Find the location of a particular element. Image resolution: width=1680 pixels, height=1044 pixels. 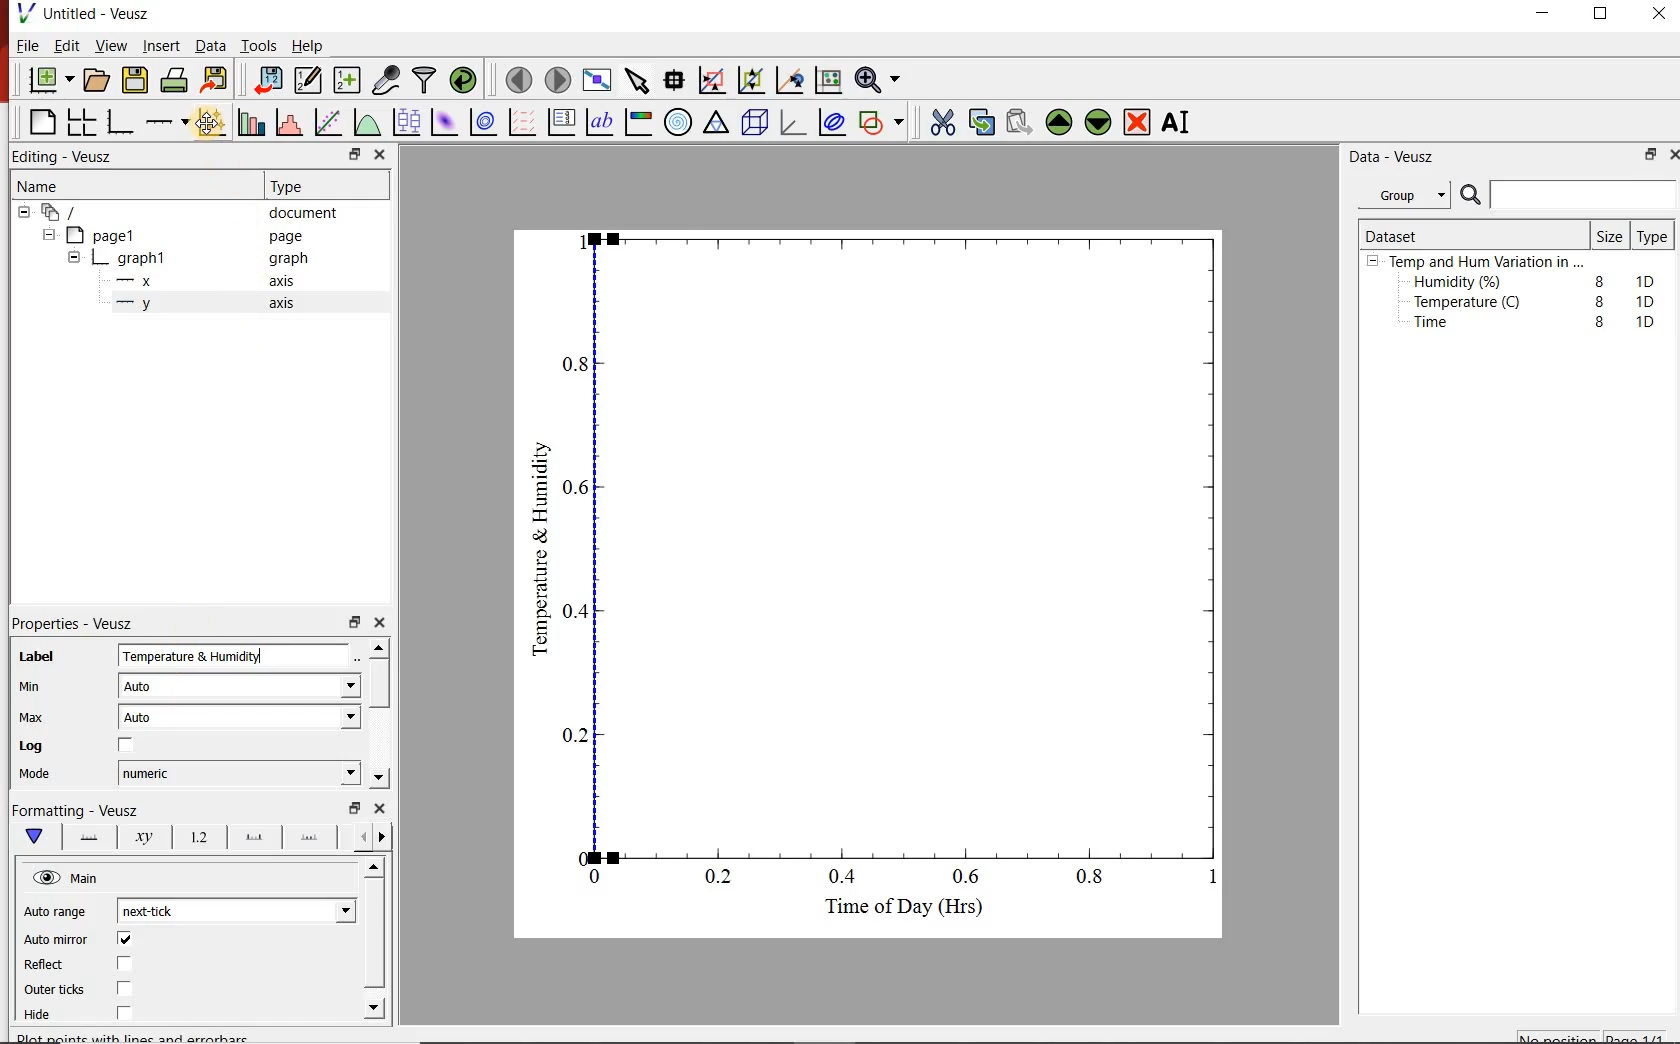

Humidity (%) is located at coordinates (1462, 283).